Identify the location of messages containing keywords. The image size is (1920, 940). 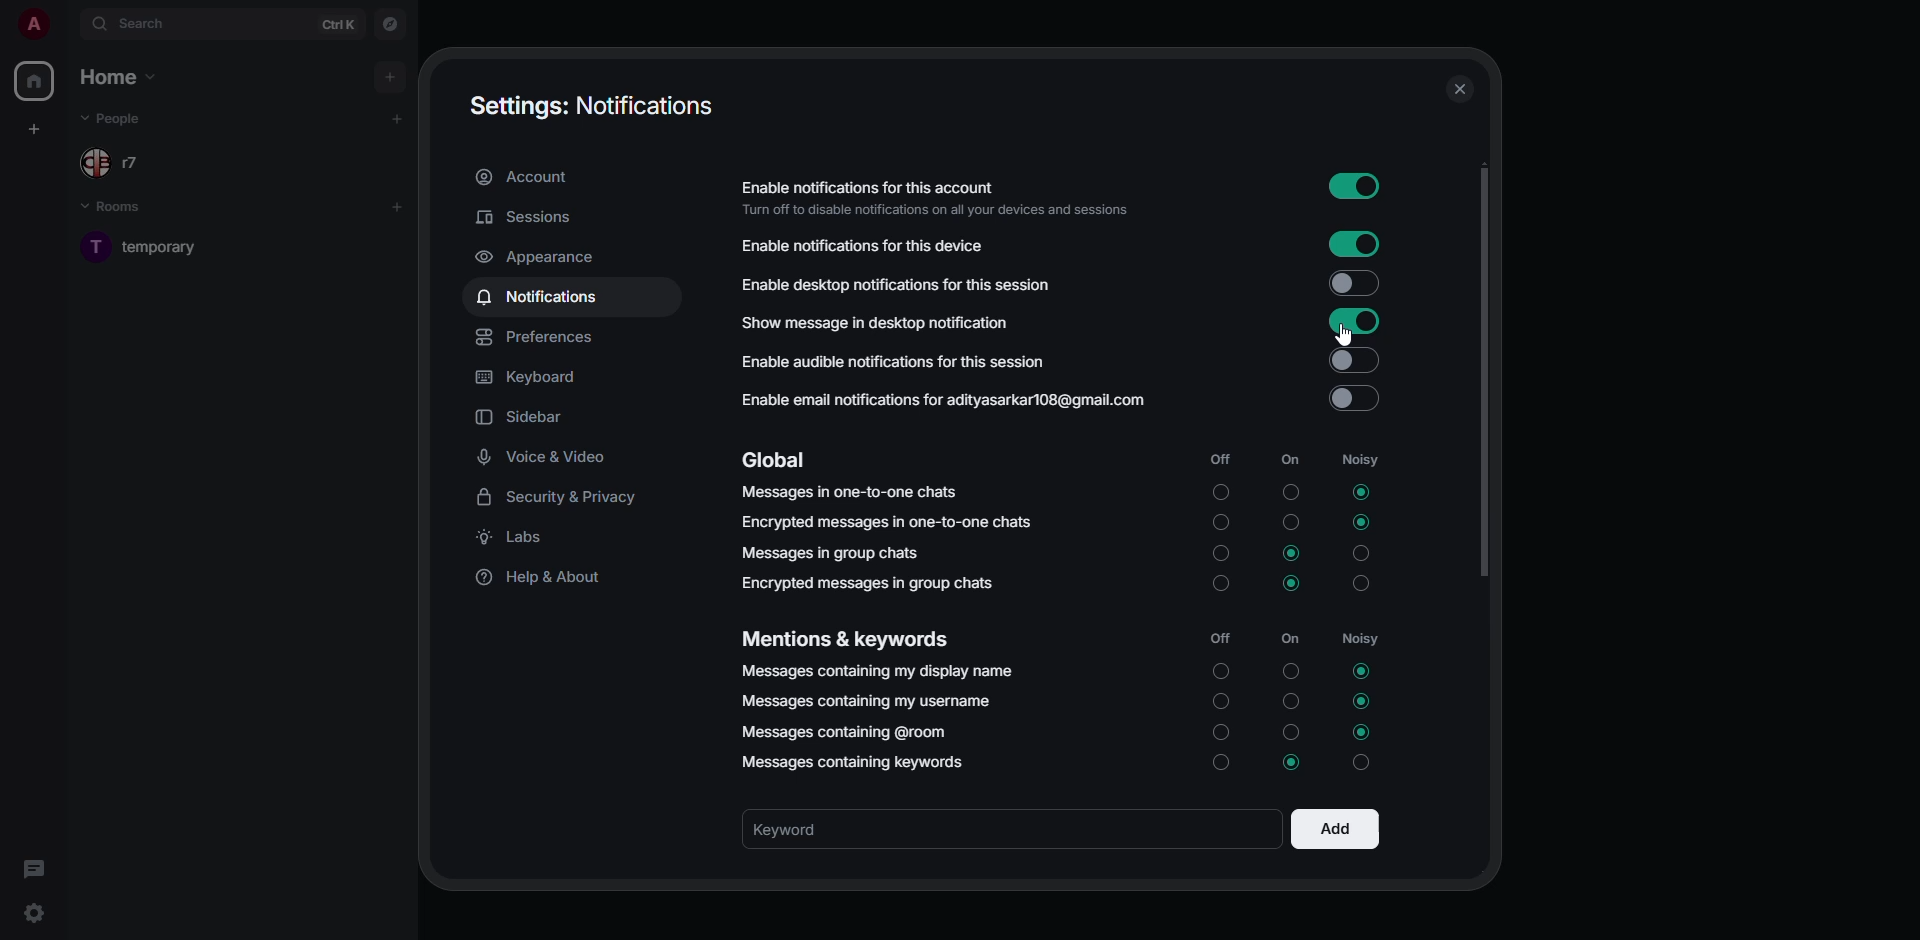
(855, 763).